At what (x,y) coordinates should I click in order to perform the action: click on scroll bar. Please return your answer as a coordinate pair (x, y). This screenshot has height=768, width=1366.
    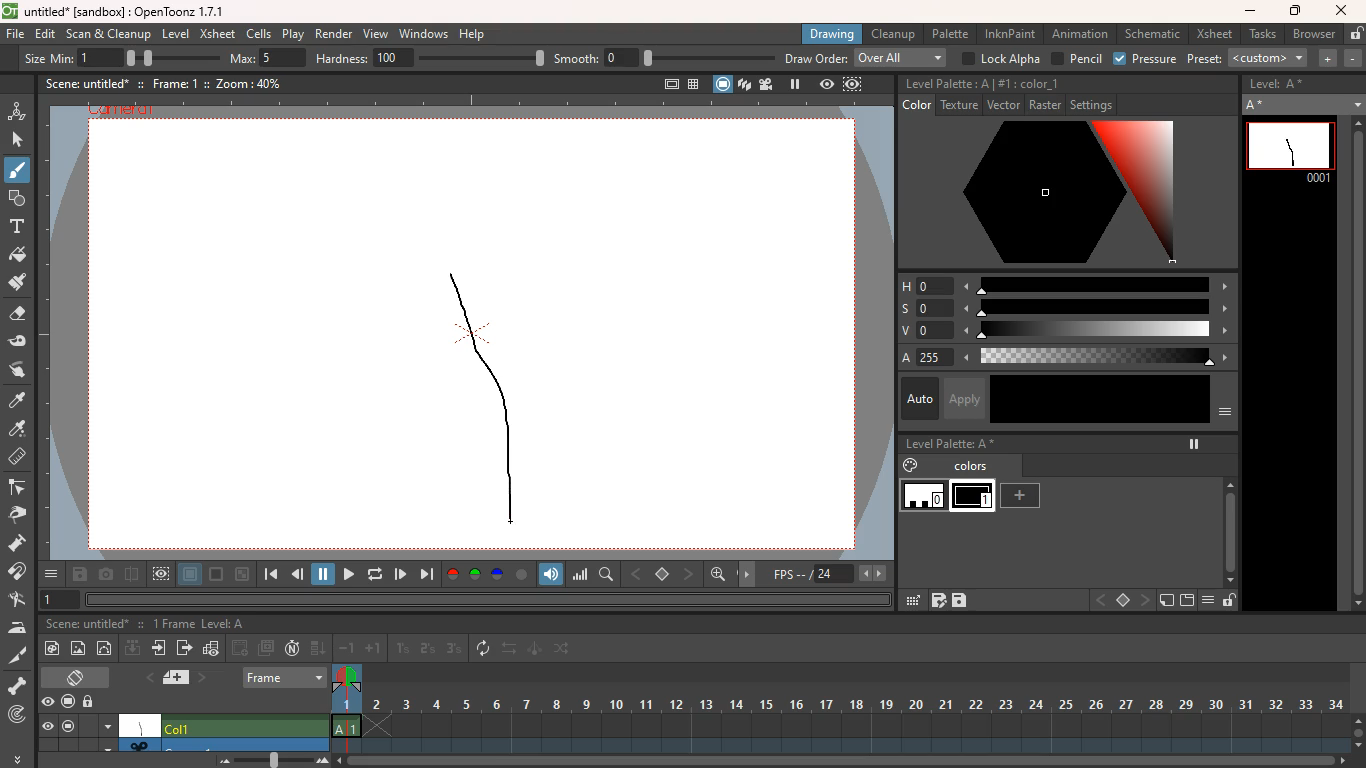
    Looking at the image, I should click on (1355, 365).